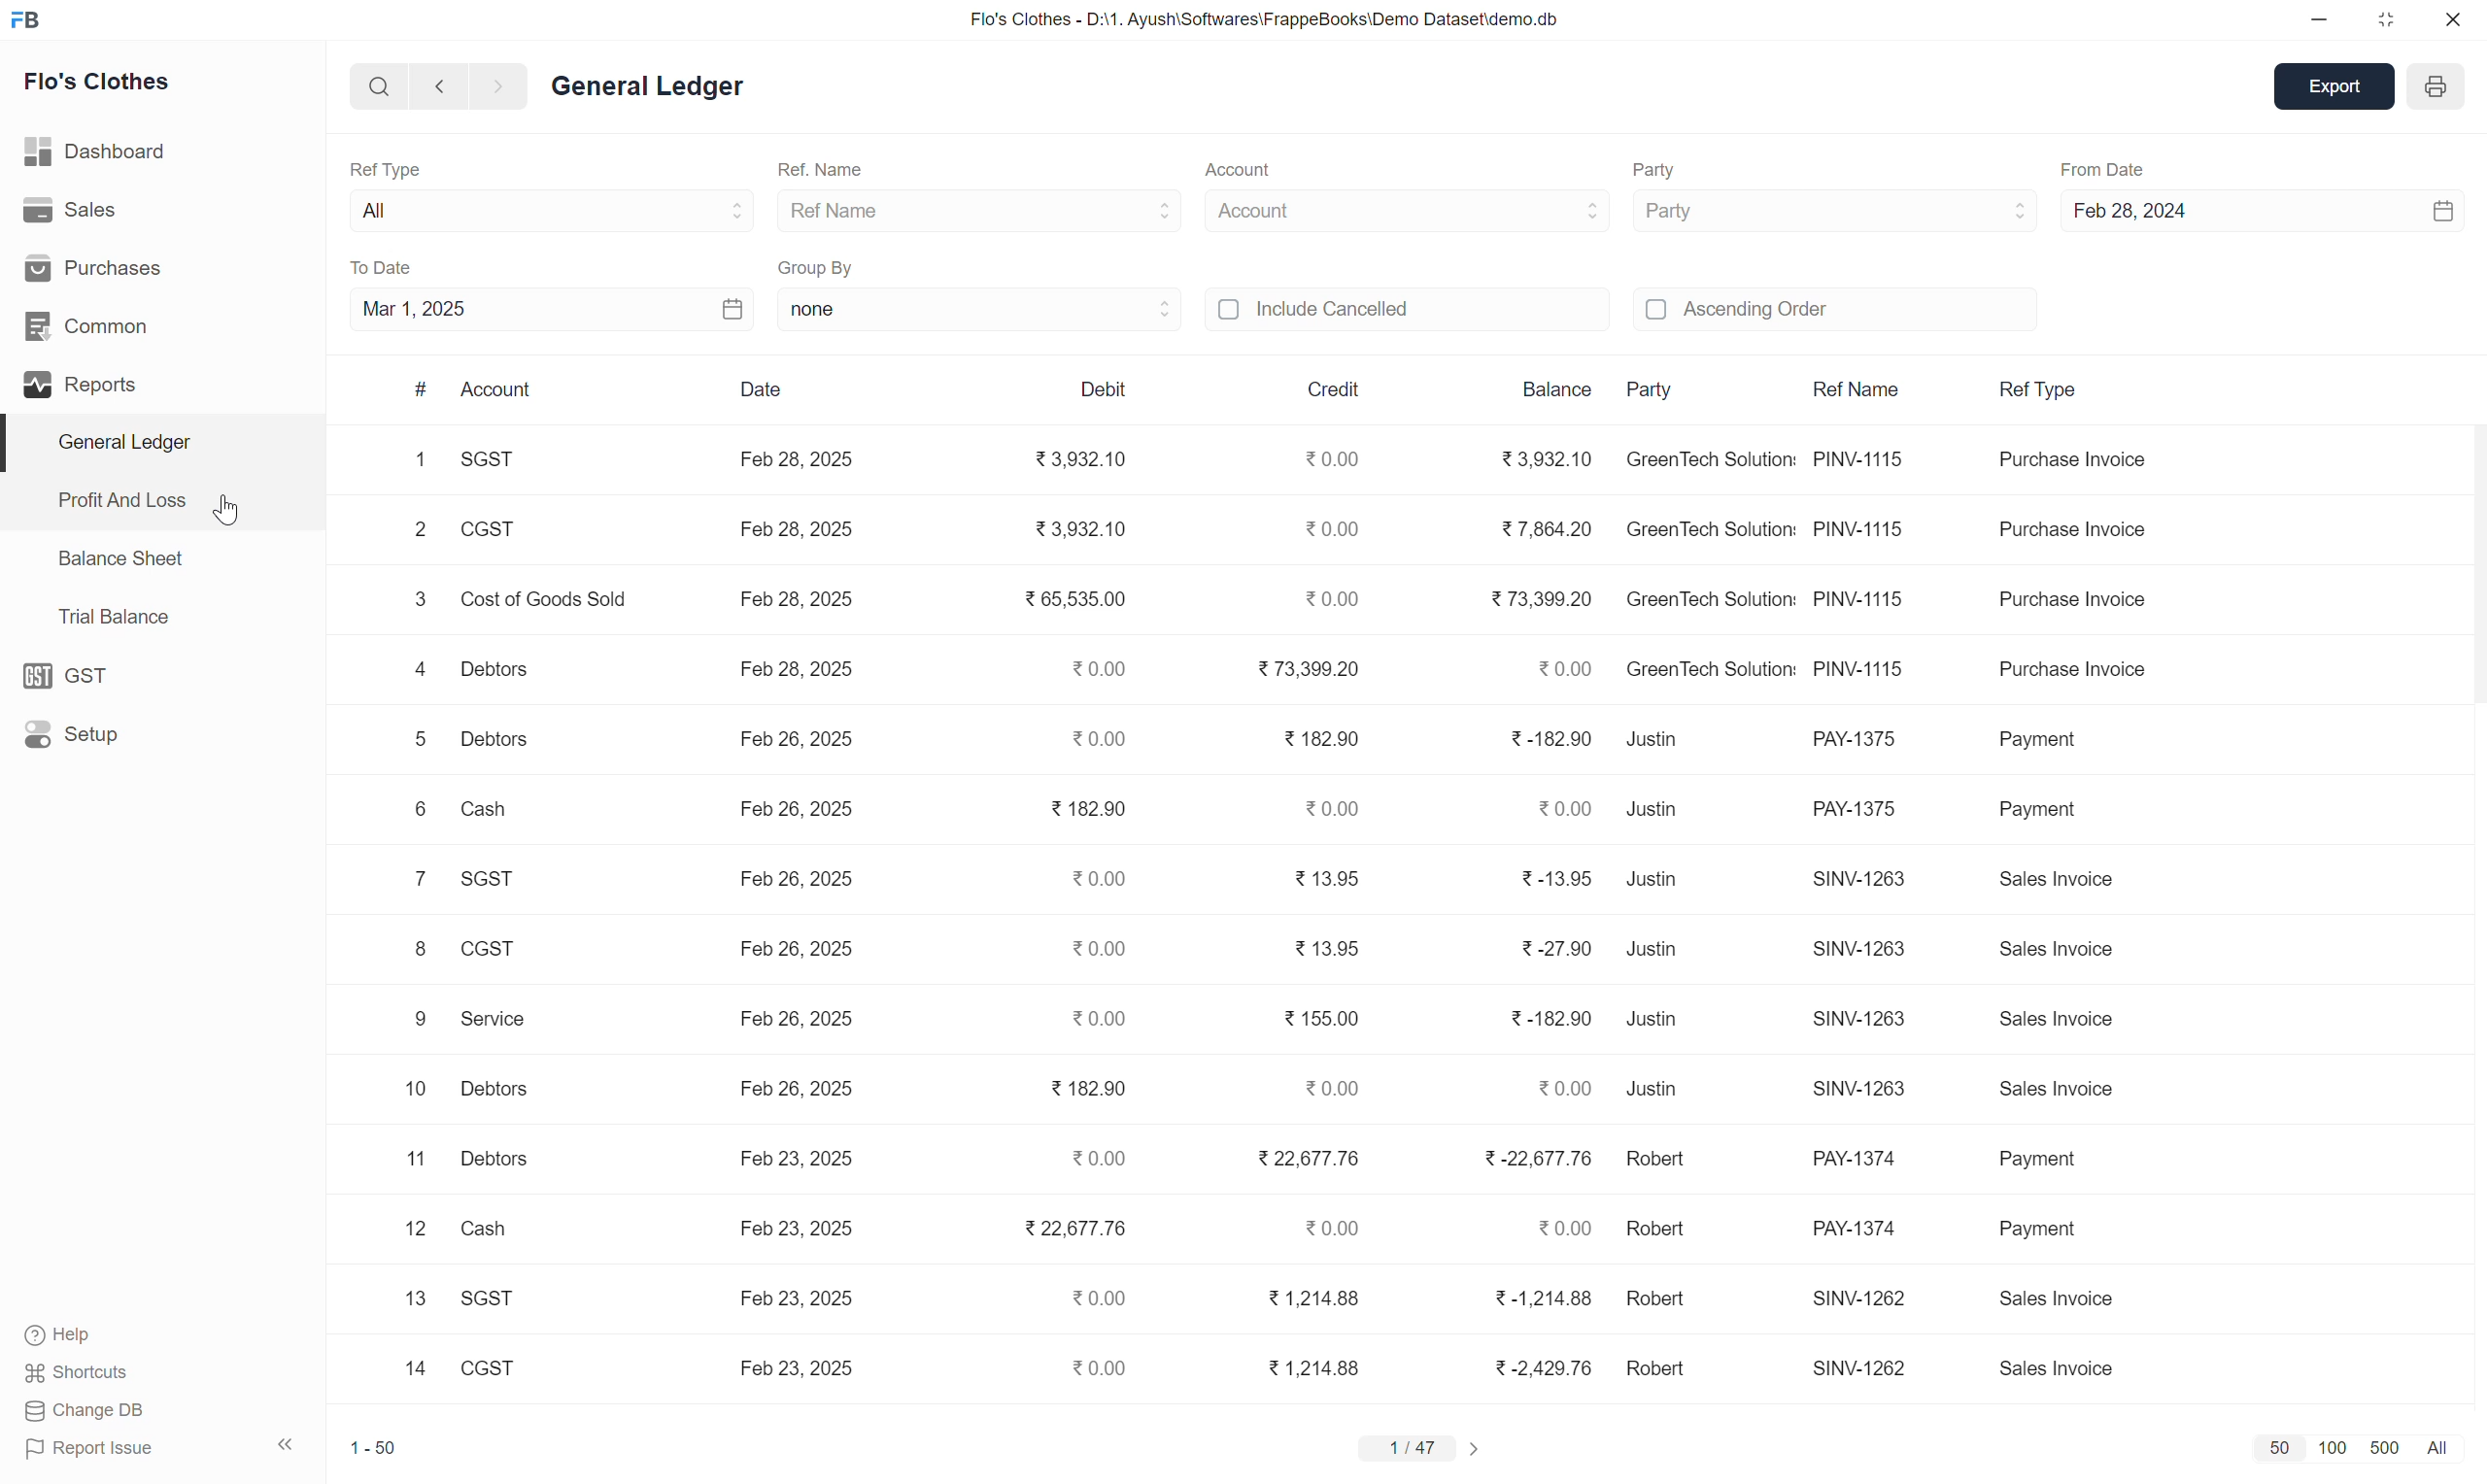  Describe the element at coordinates (1087, 530) in the screenshot. I see `₹3,932.10` at that location.